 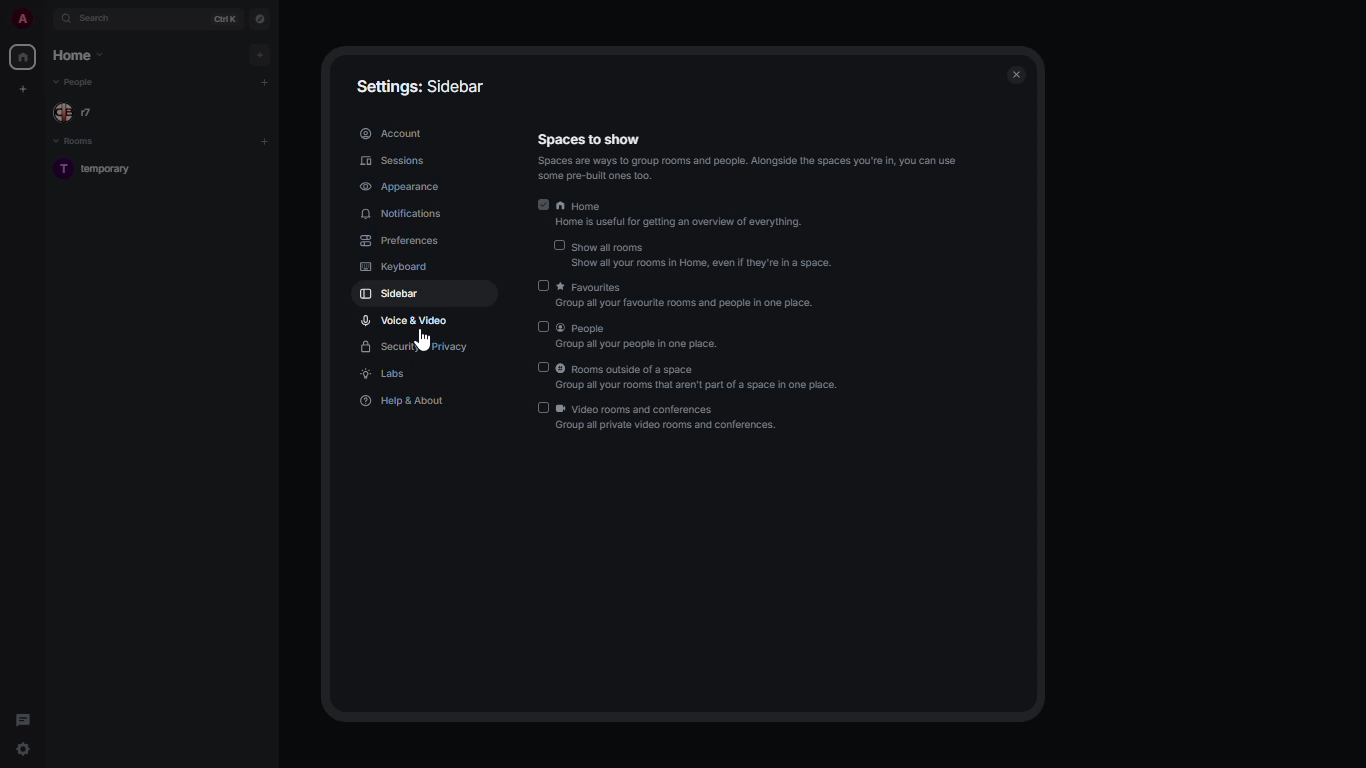 What do you see at coordinates (265, 80) in the screenshot?
I see `add` at bounding box center [265, 80].